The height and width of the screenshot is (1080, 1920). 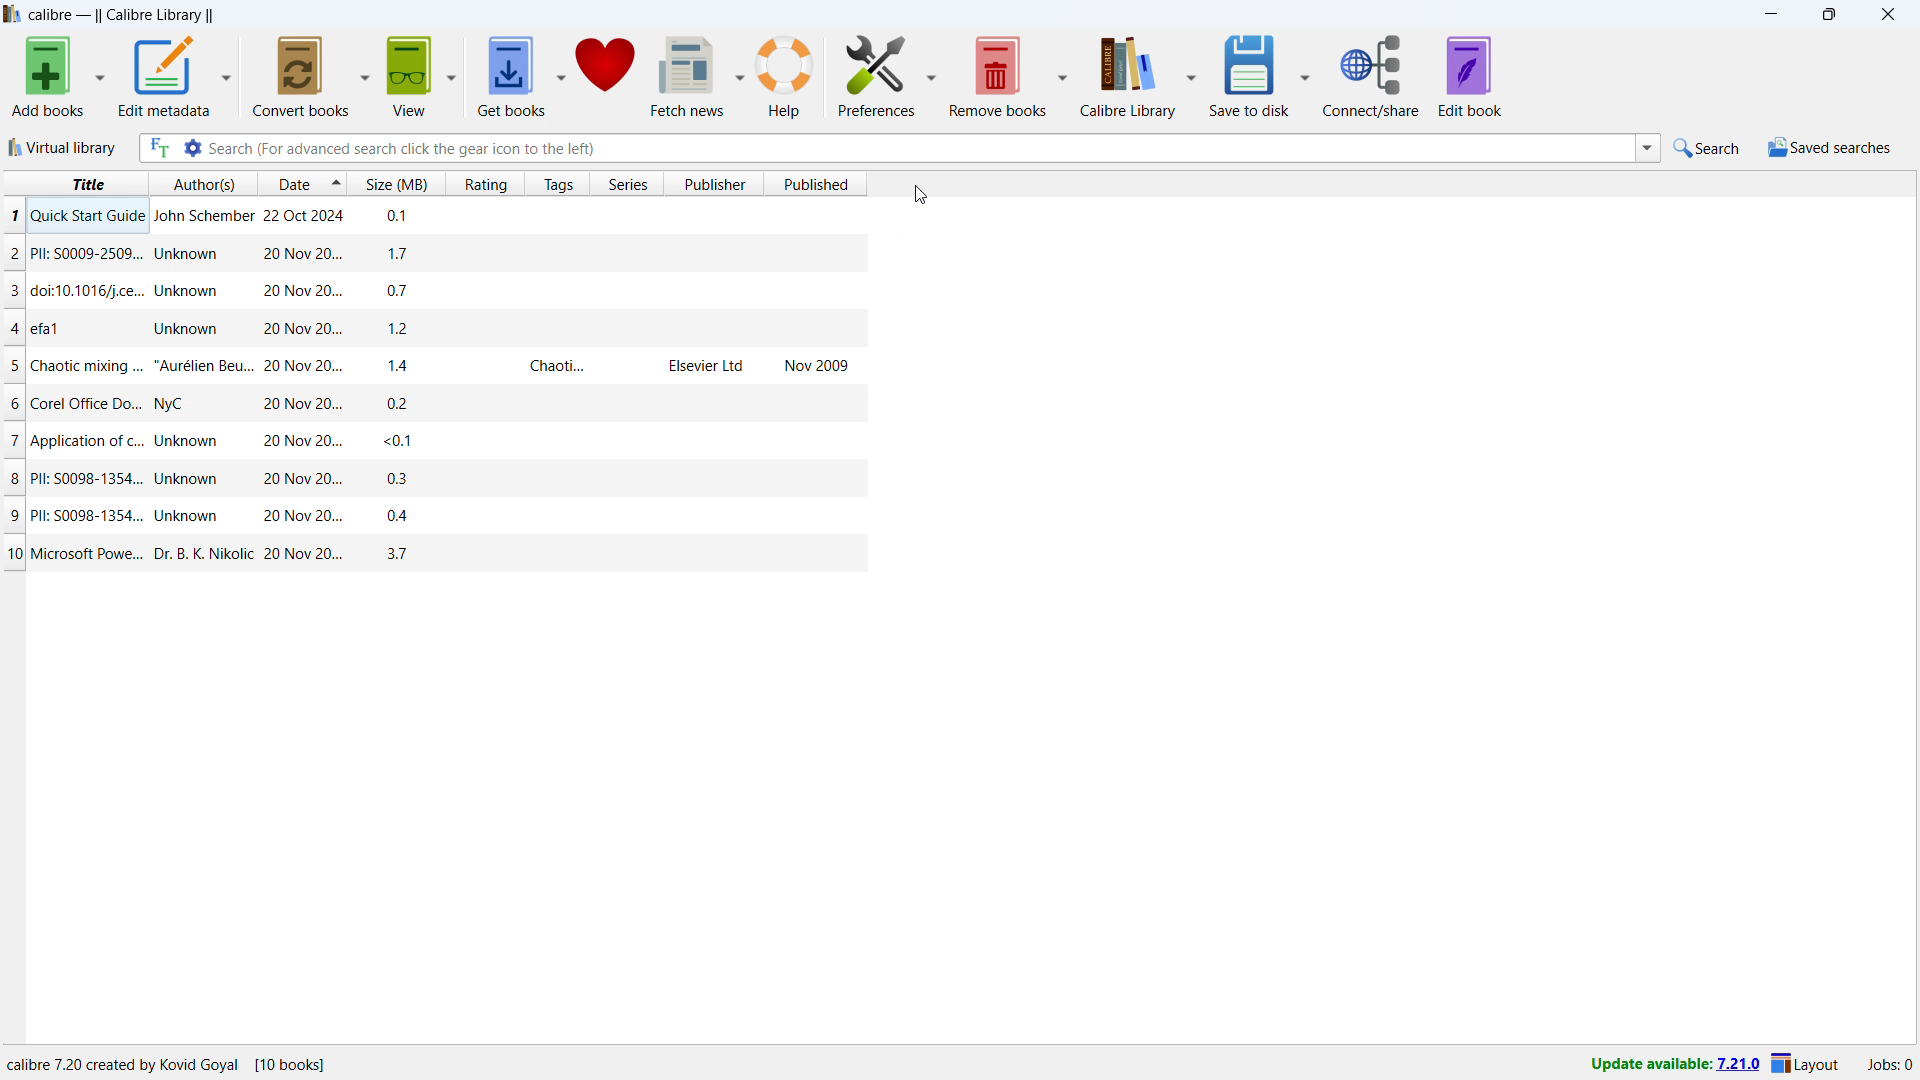 I want to click on PII: 50098-1354... Unknown 20 Nov 20... 04, so click(x=437, y=515).